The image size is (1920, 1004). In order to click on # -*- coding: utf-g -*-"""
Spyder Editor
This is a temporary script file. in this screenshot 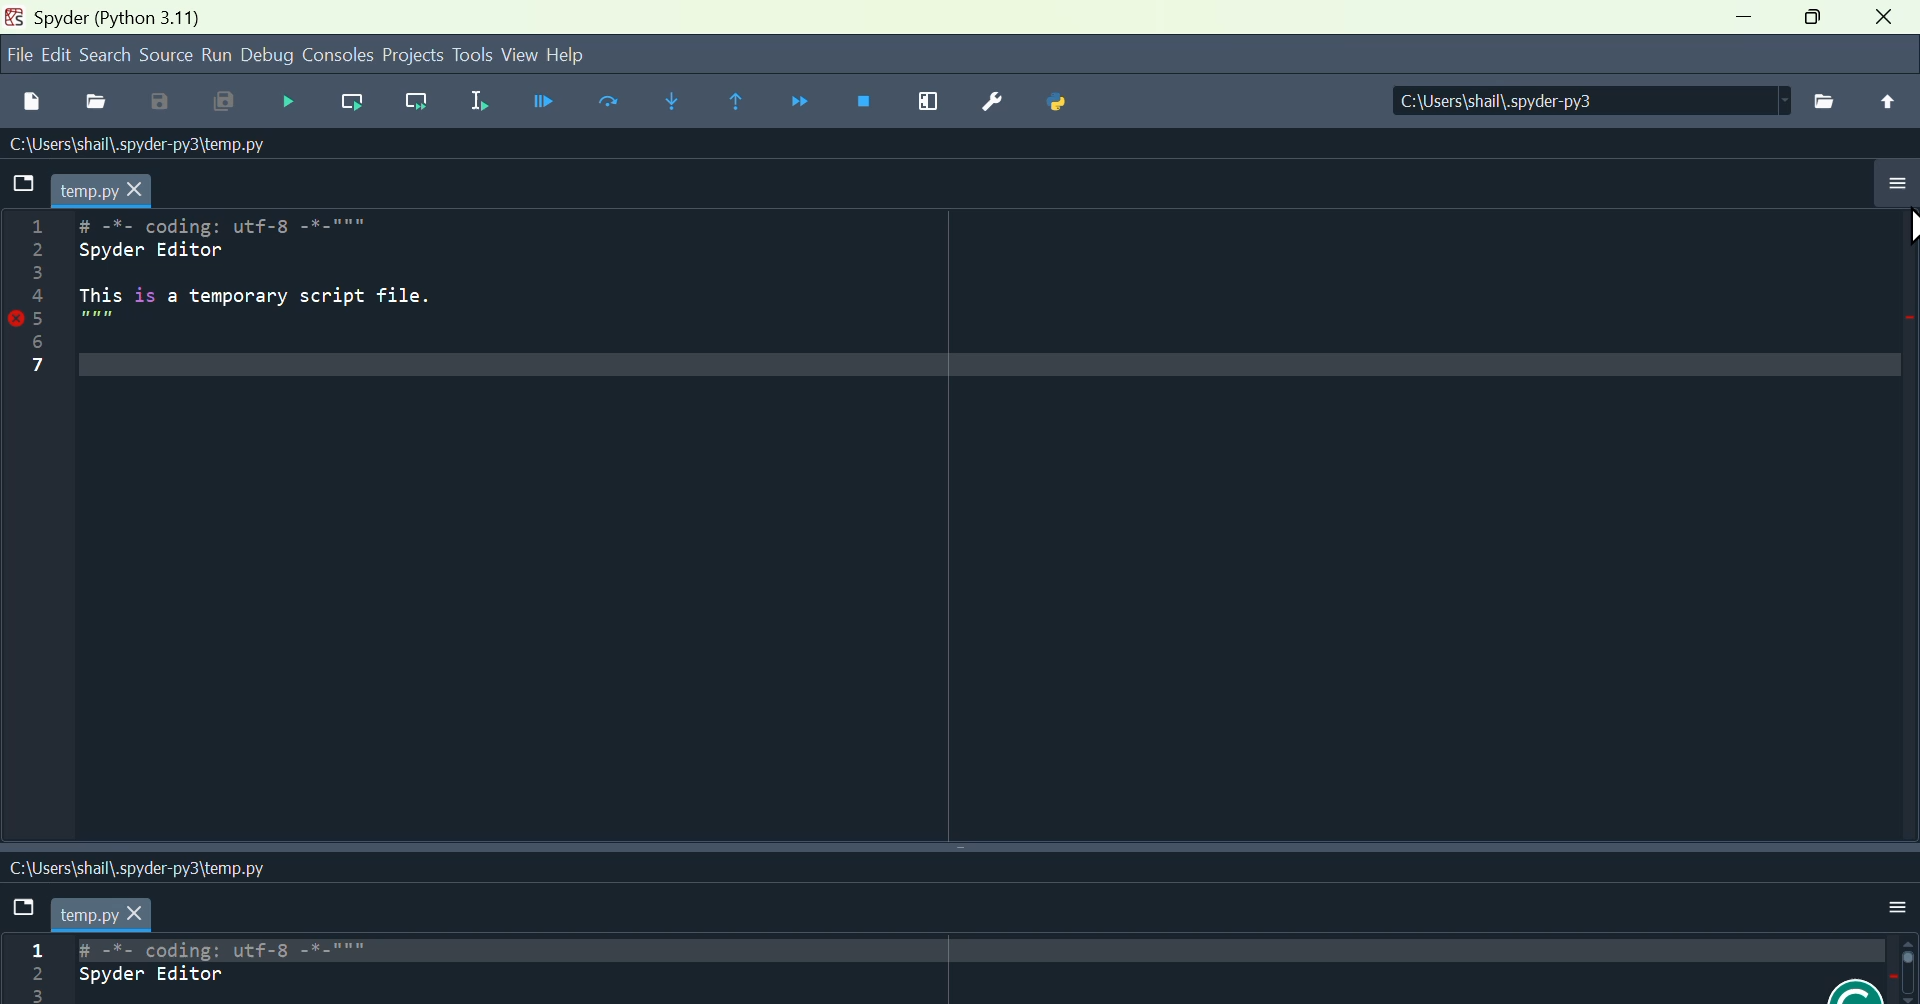, I will do `click(269, 293)`.